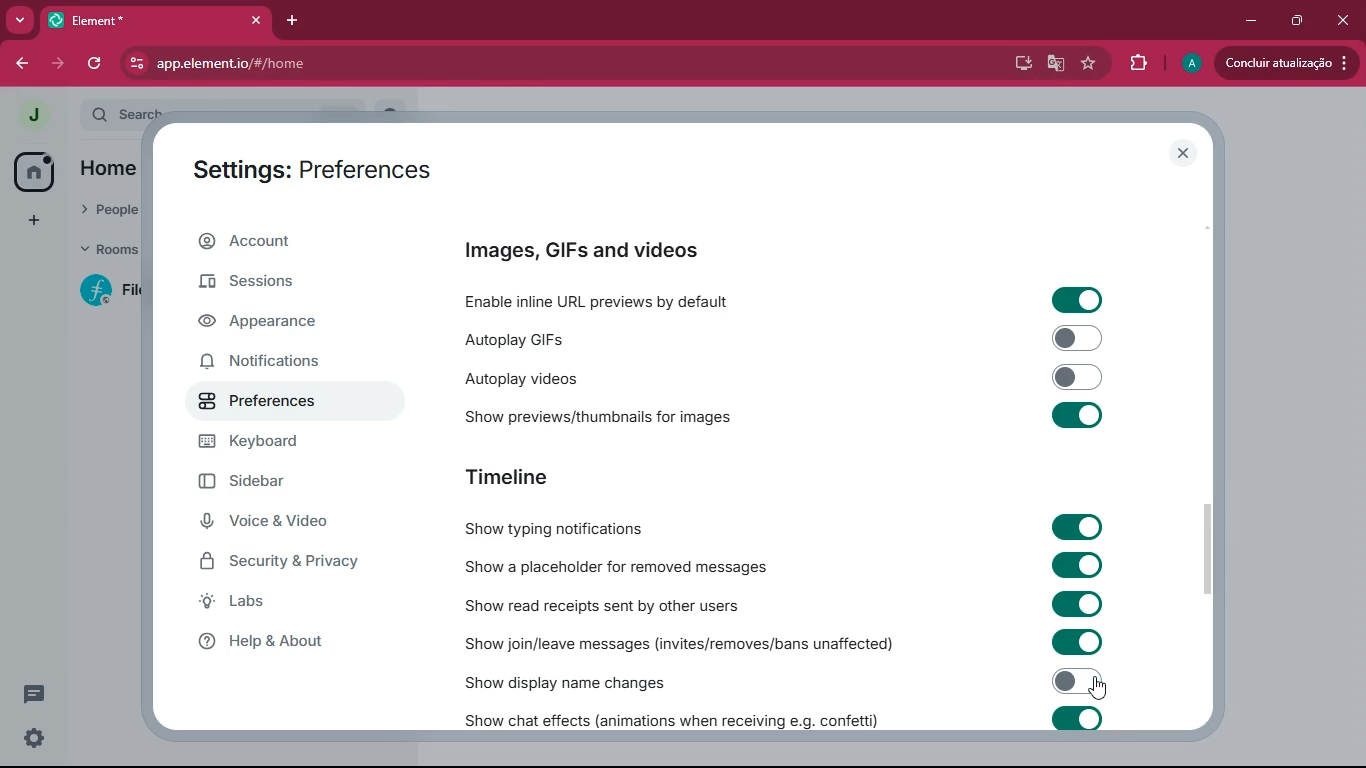 The width and height of the screenshot is (1366, 768). Describe the element at coordinates (1077, 415) in the screenshot. I see `toggle on/off` at that location.